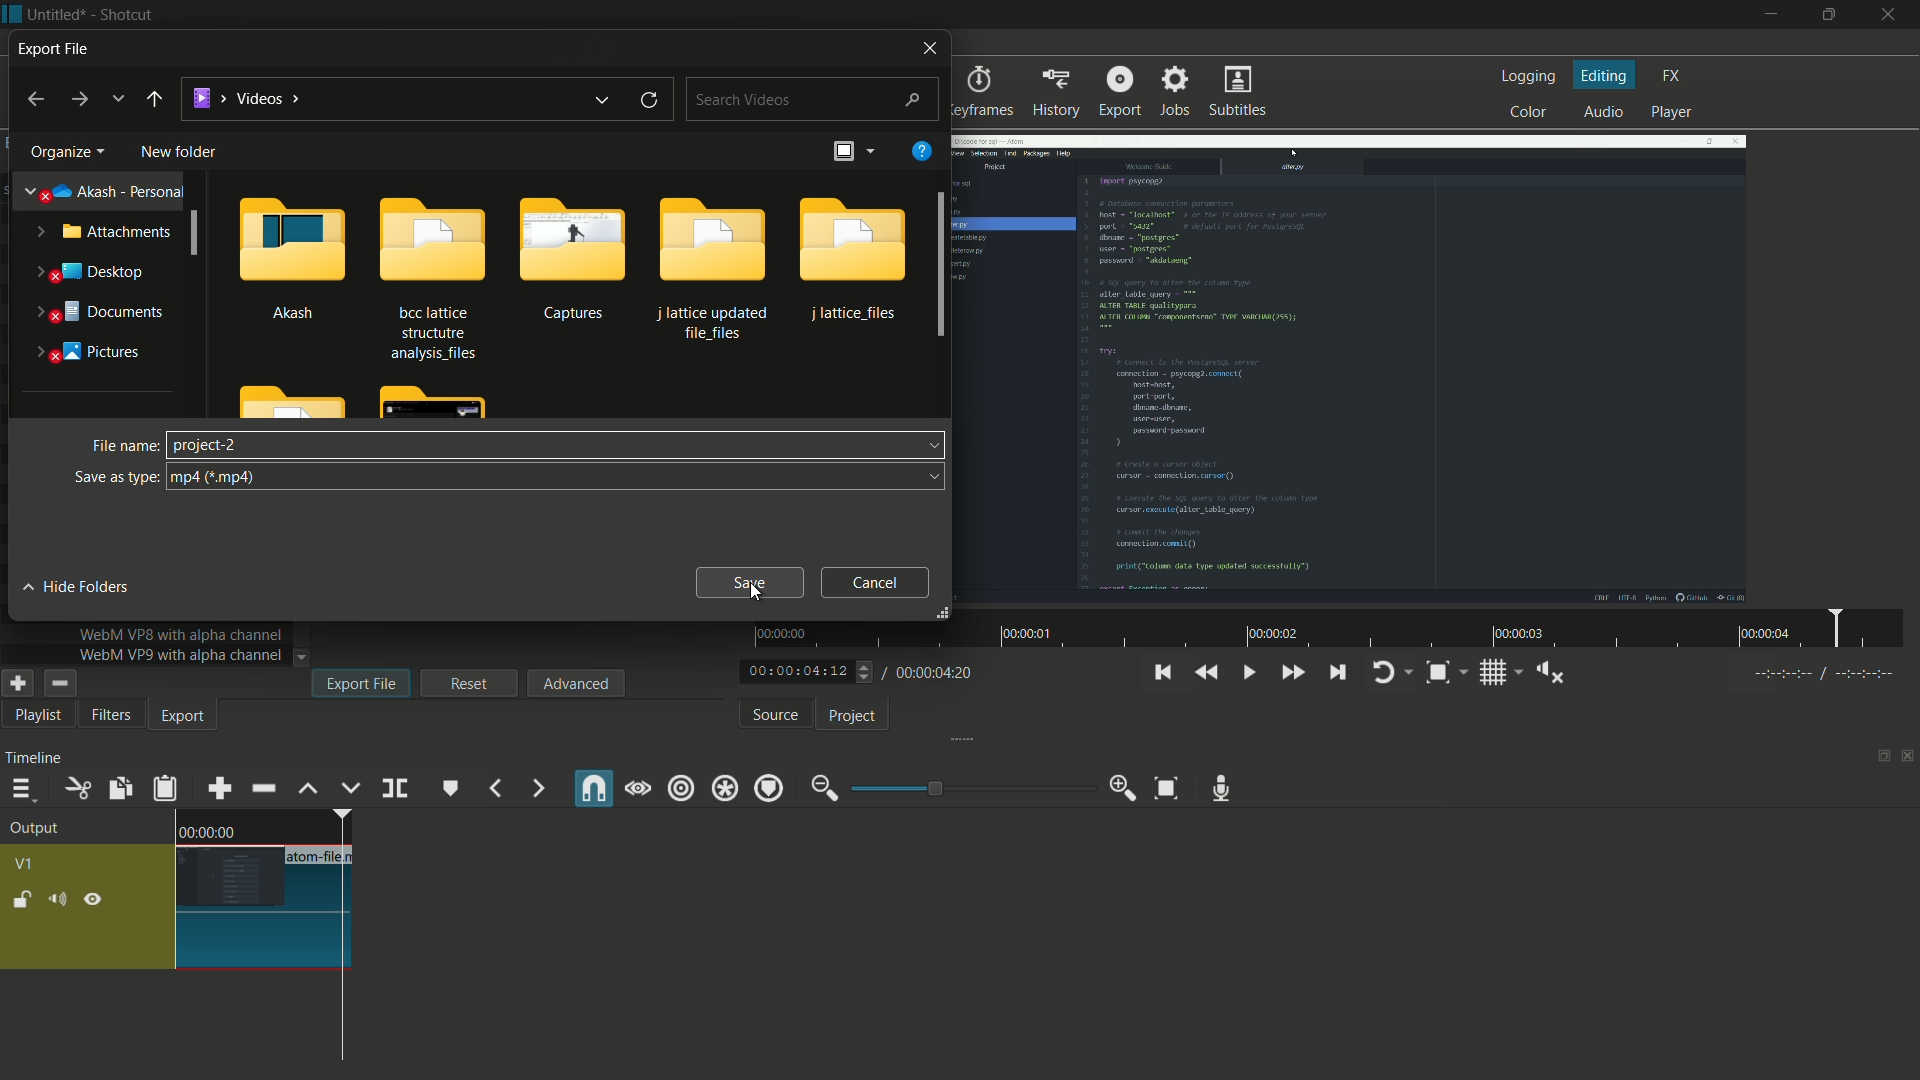 The height and width of the screenshot is (1080, 1920). What do you see at coordinates (845, 150) in the screenshot?
I see `change the view` at bounding box center [845, 150].